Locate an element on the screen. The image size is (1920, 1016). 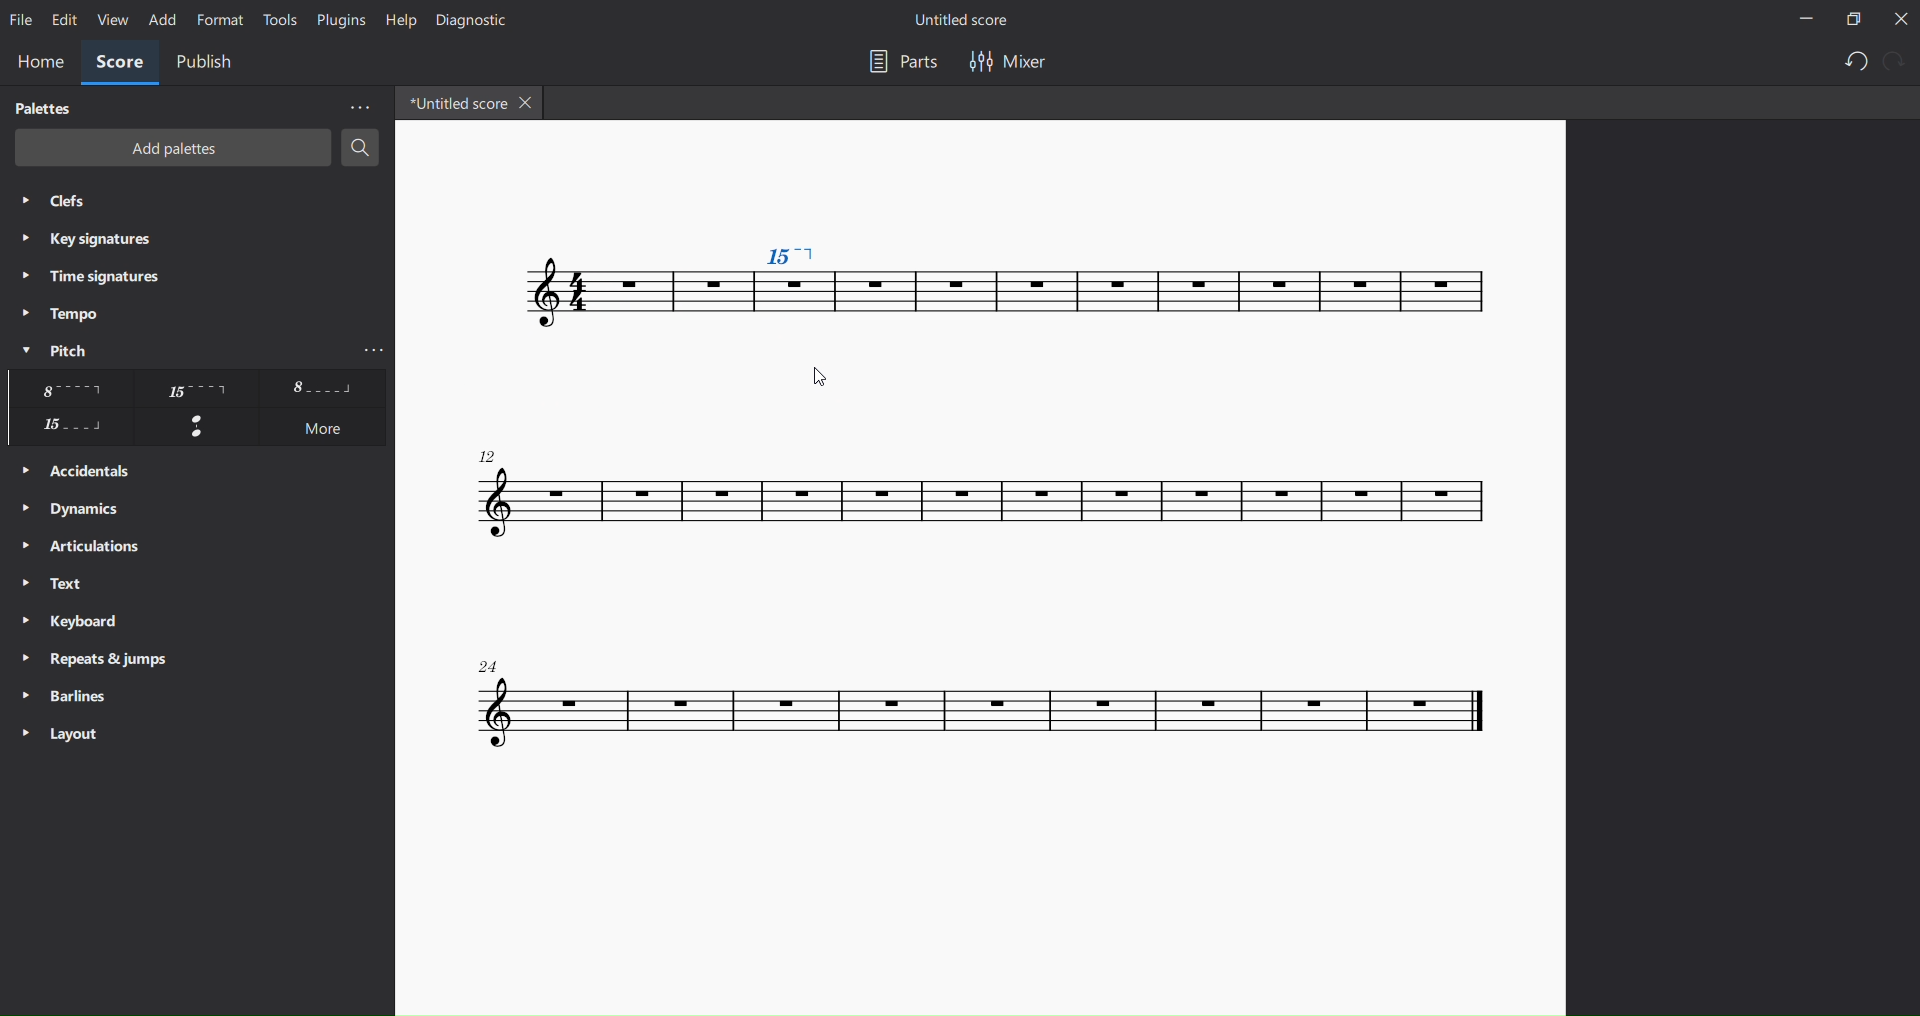
close tab is located at coordinates (529, 101).